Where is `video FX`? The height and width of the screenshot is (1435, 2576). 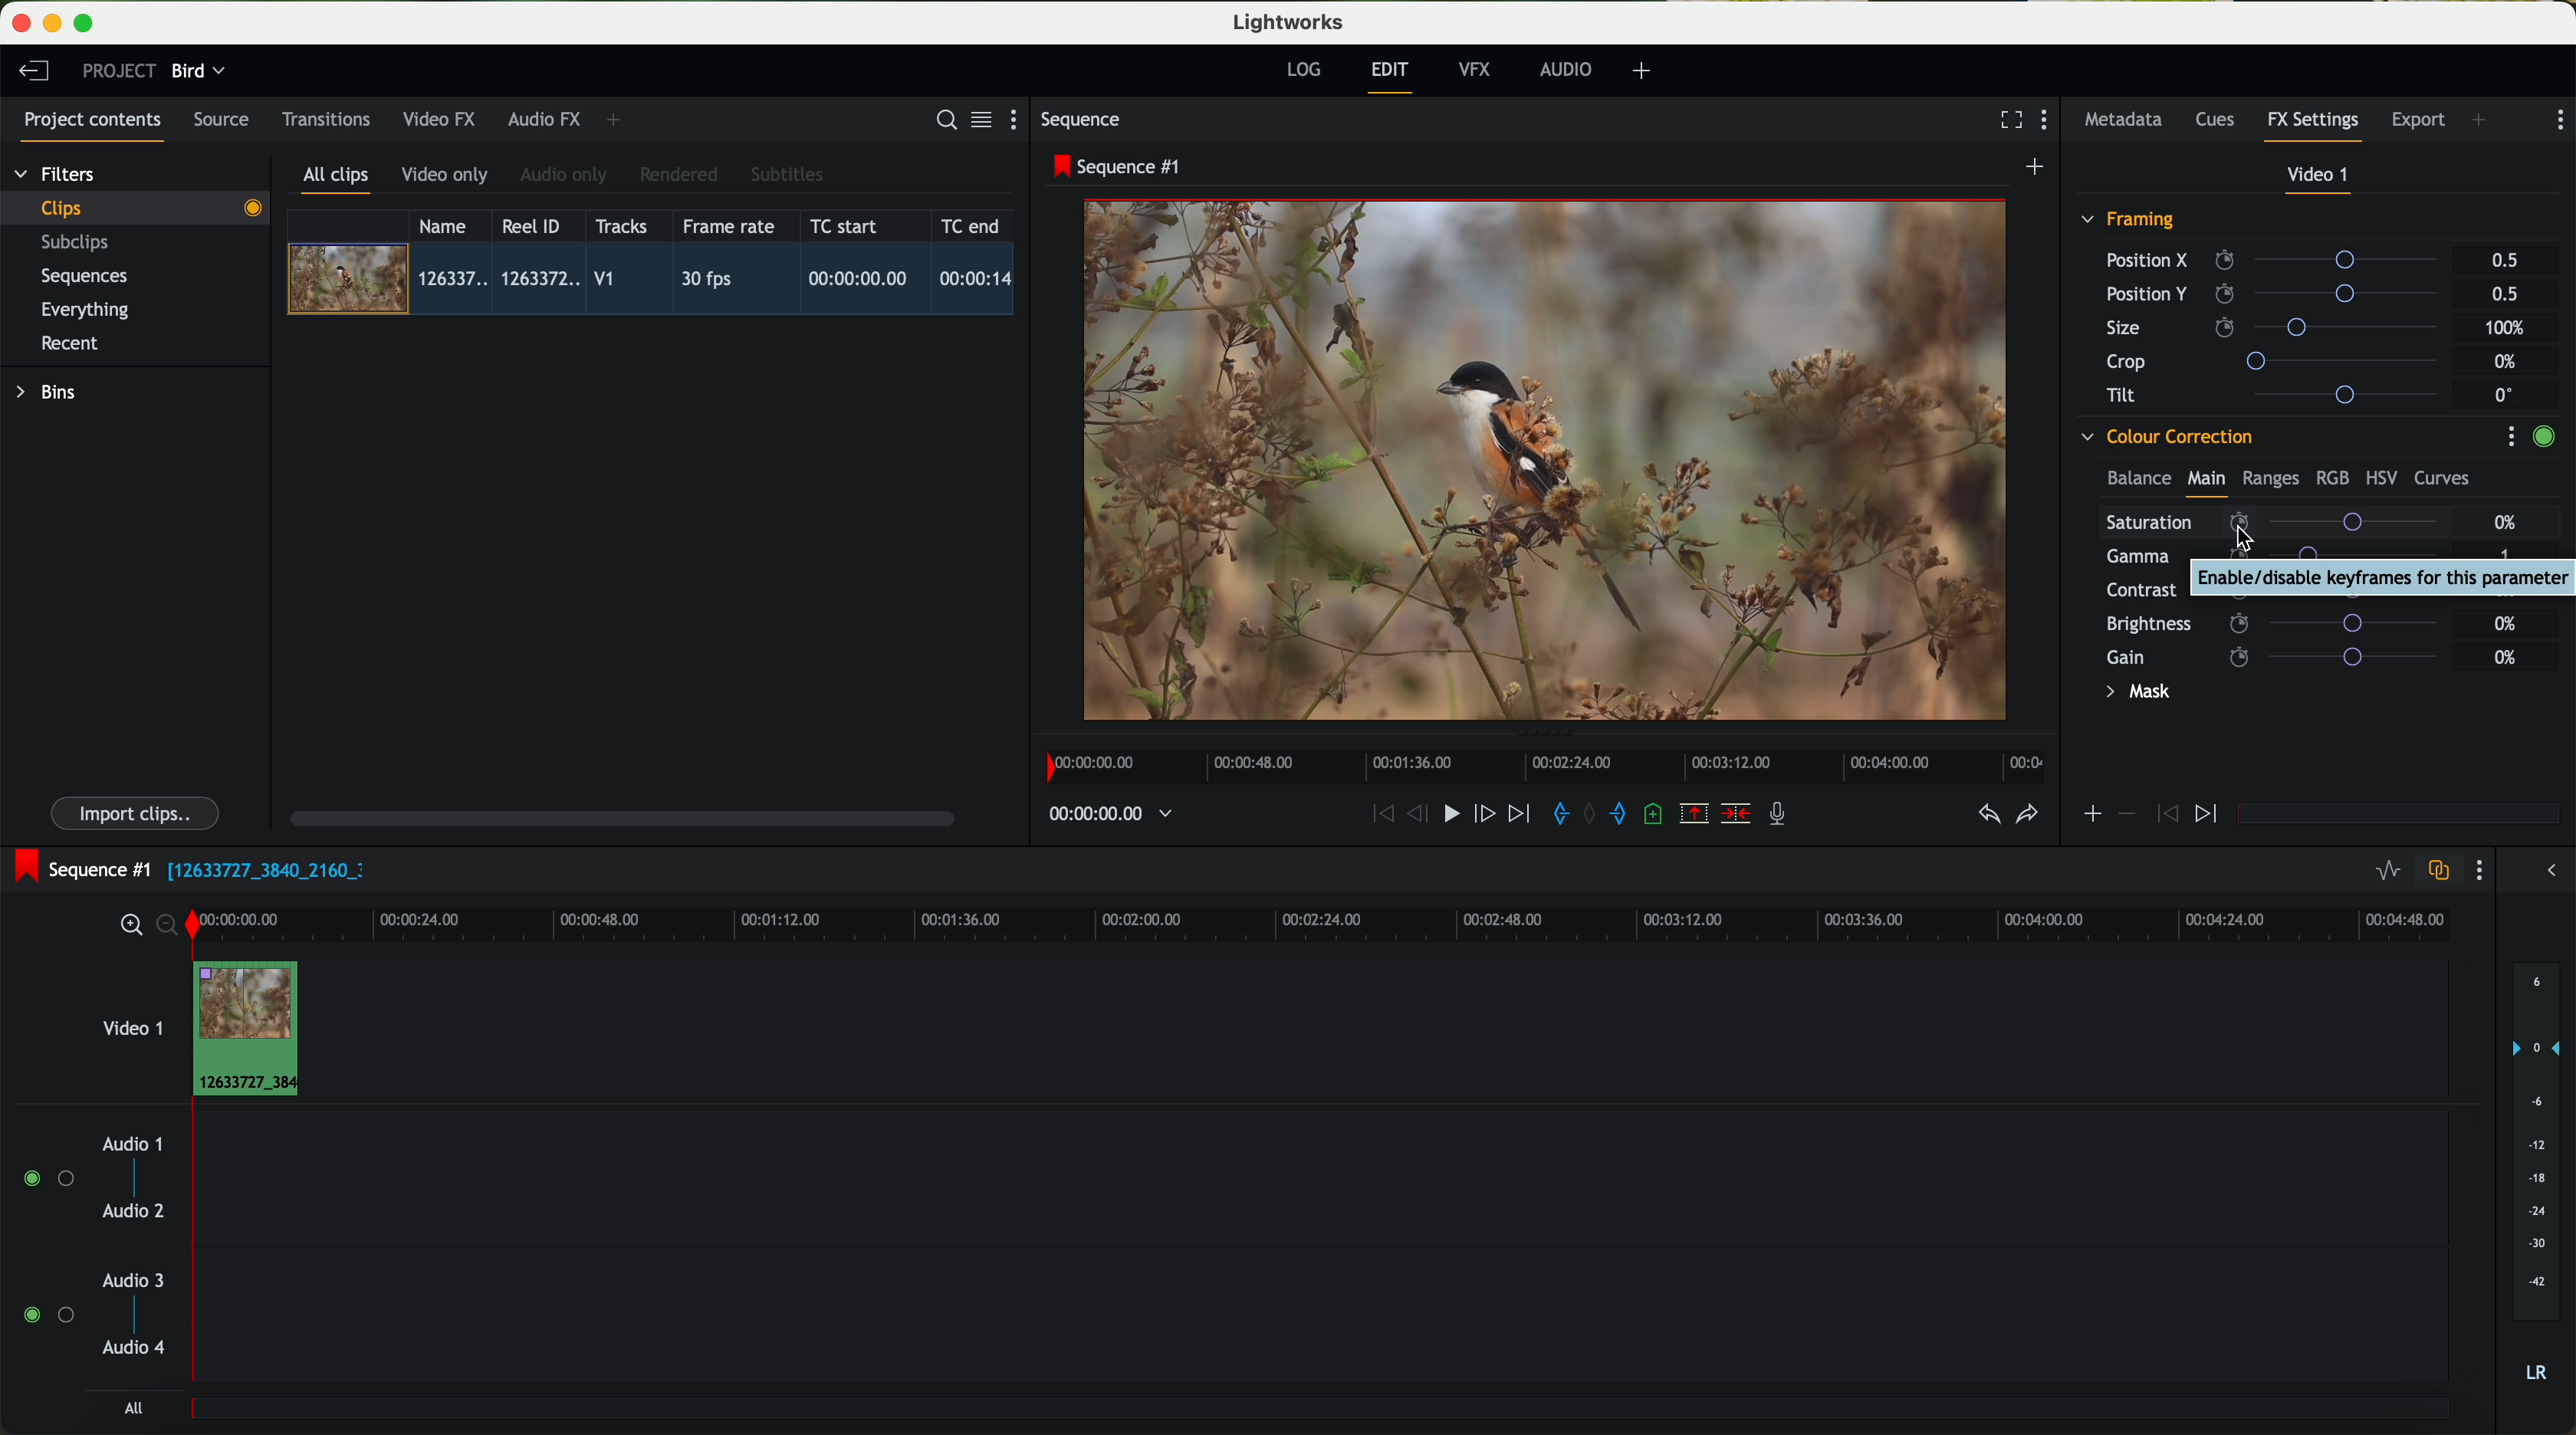 video FX is located at coordinates (444, 119).